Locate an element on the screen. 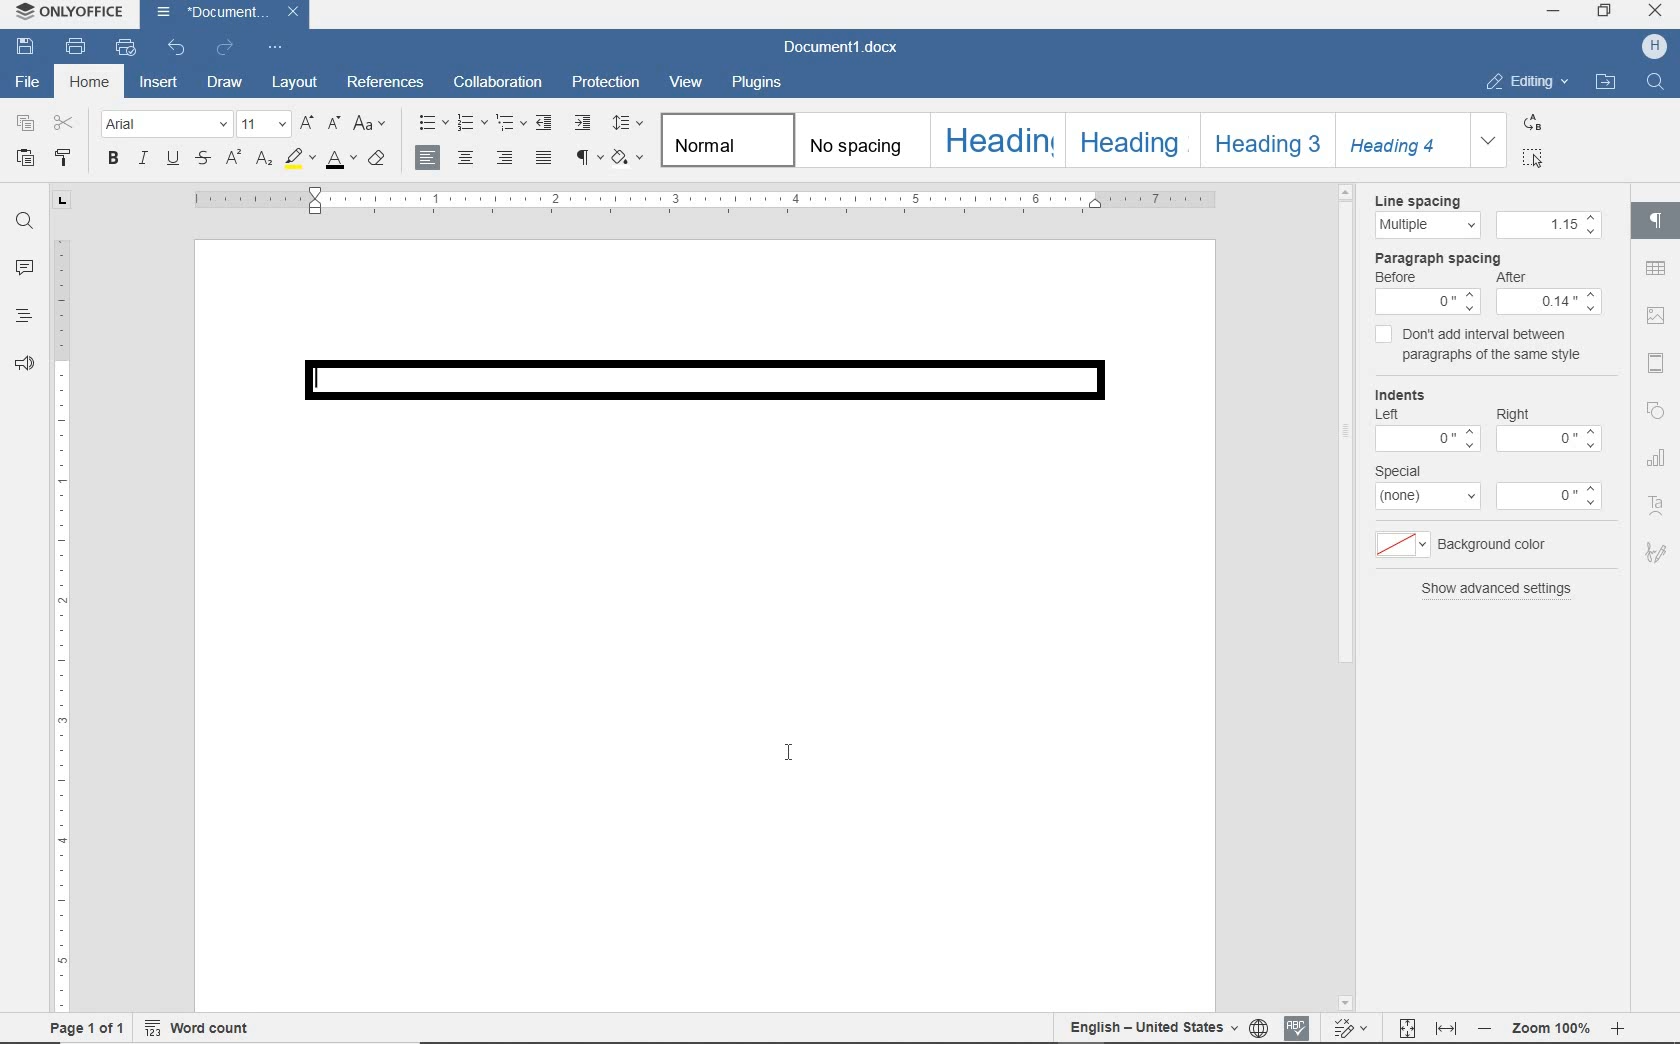  print is located at coordinates (124, 48).